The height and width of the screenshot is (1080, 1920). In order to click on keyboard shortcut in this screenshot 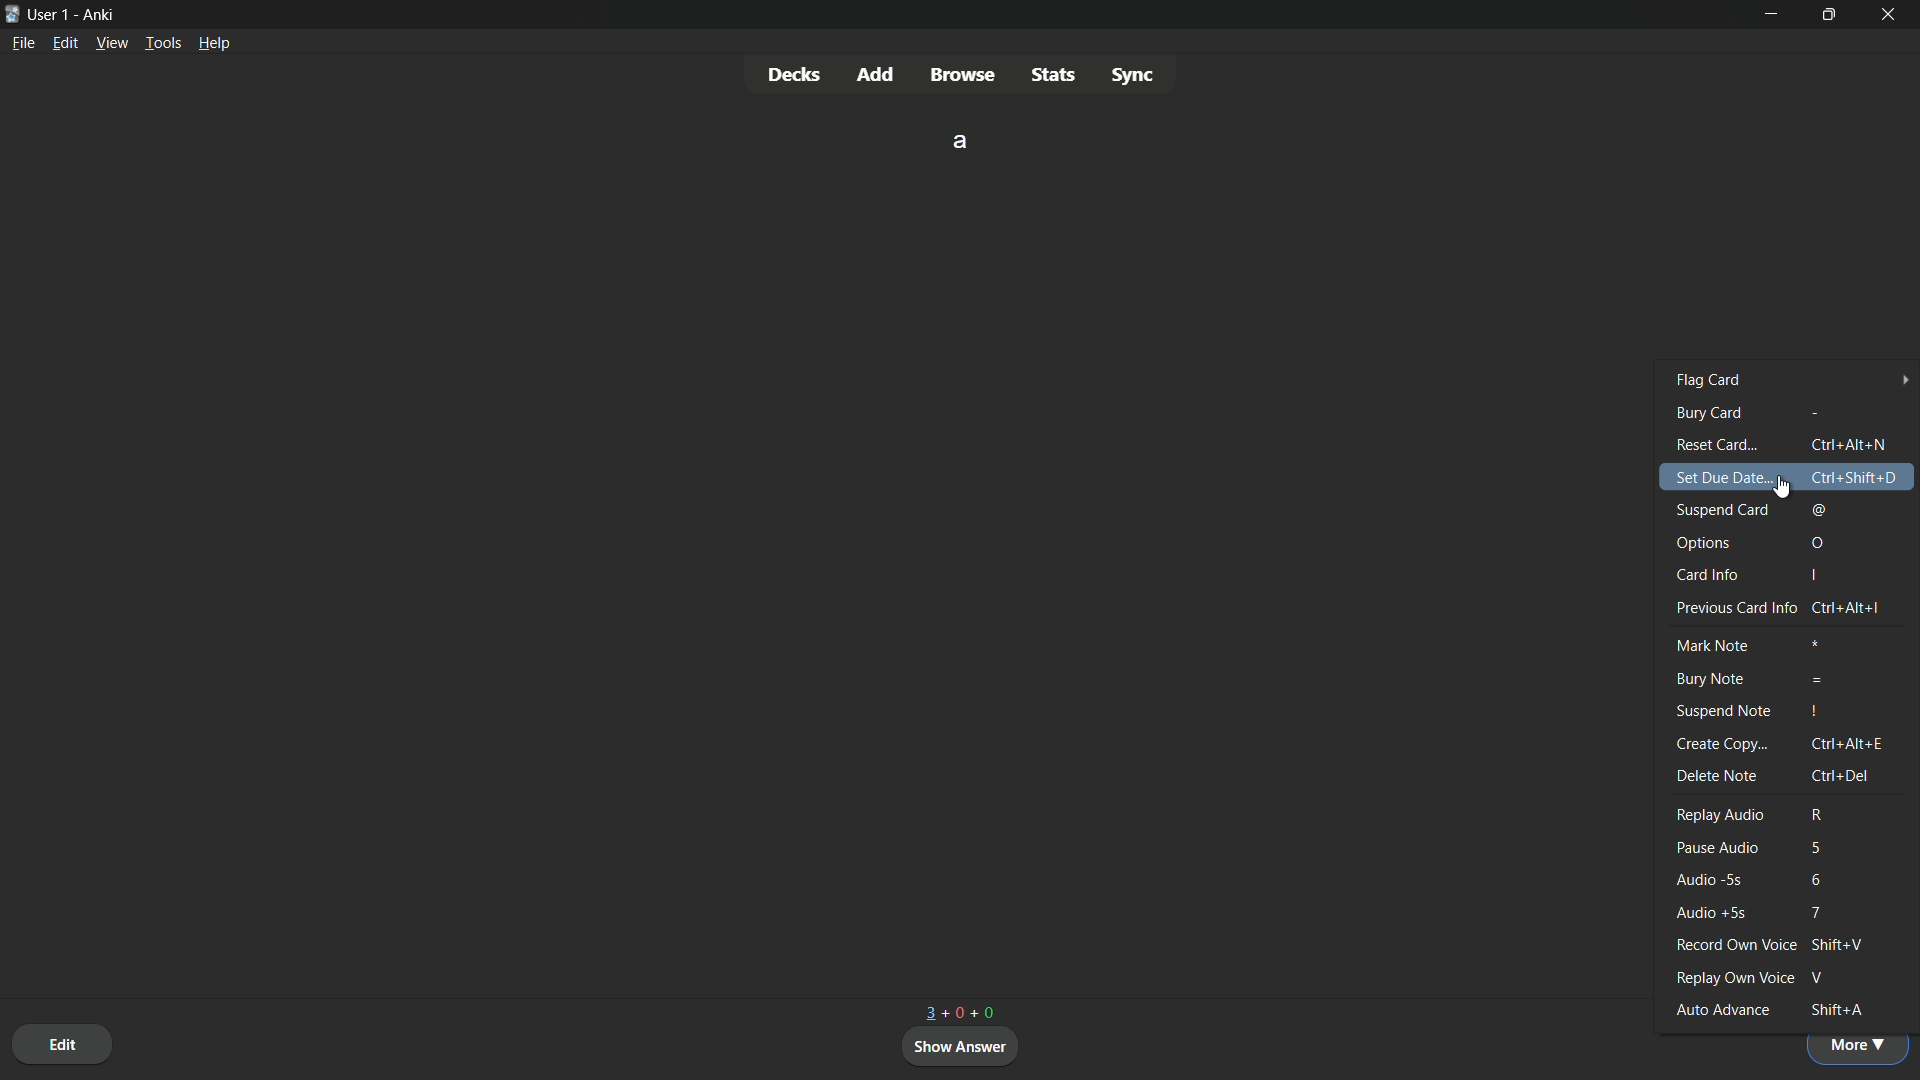, I will do `click(1811, 577)`.